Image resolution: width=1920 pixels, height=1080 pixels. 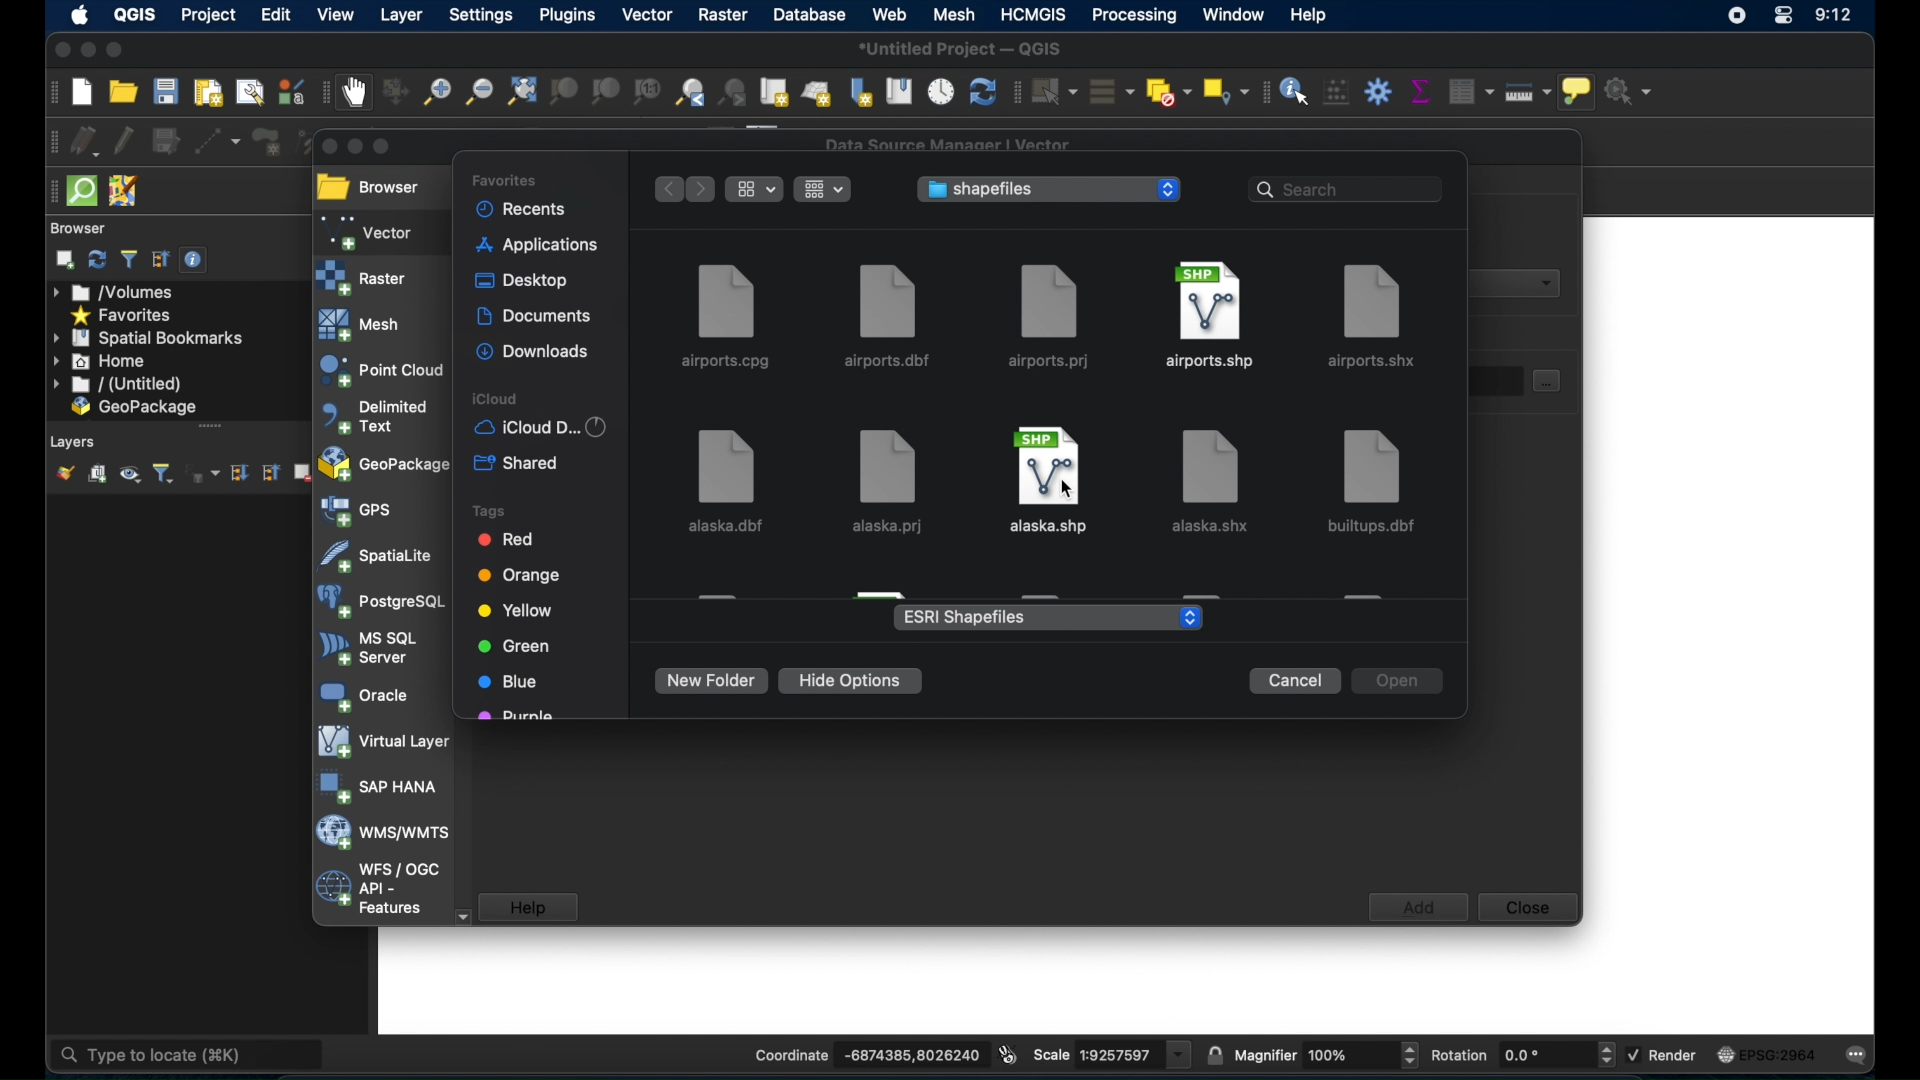 I want to click on toolbox, so click(x=1378, y=89).